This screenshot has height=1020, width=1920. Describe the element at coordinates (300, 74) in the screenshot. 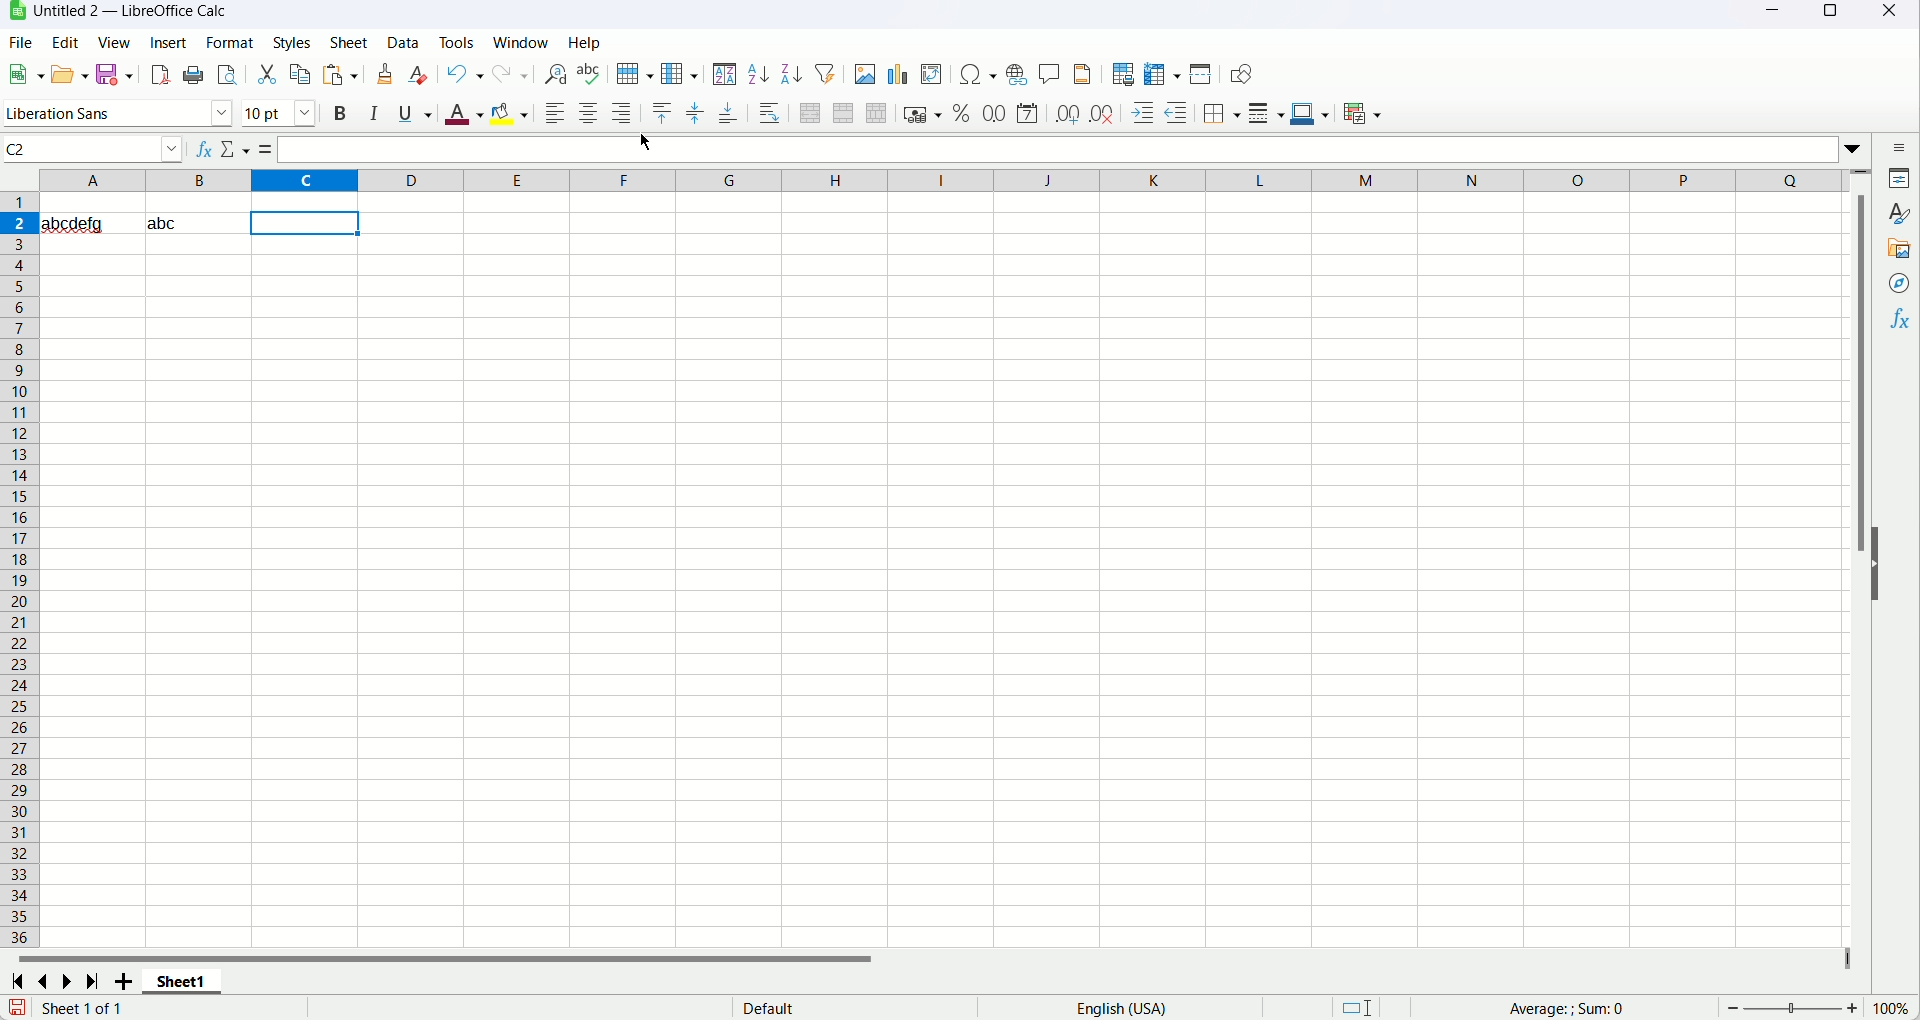

I see `copy` at that location.